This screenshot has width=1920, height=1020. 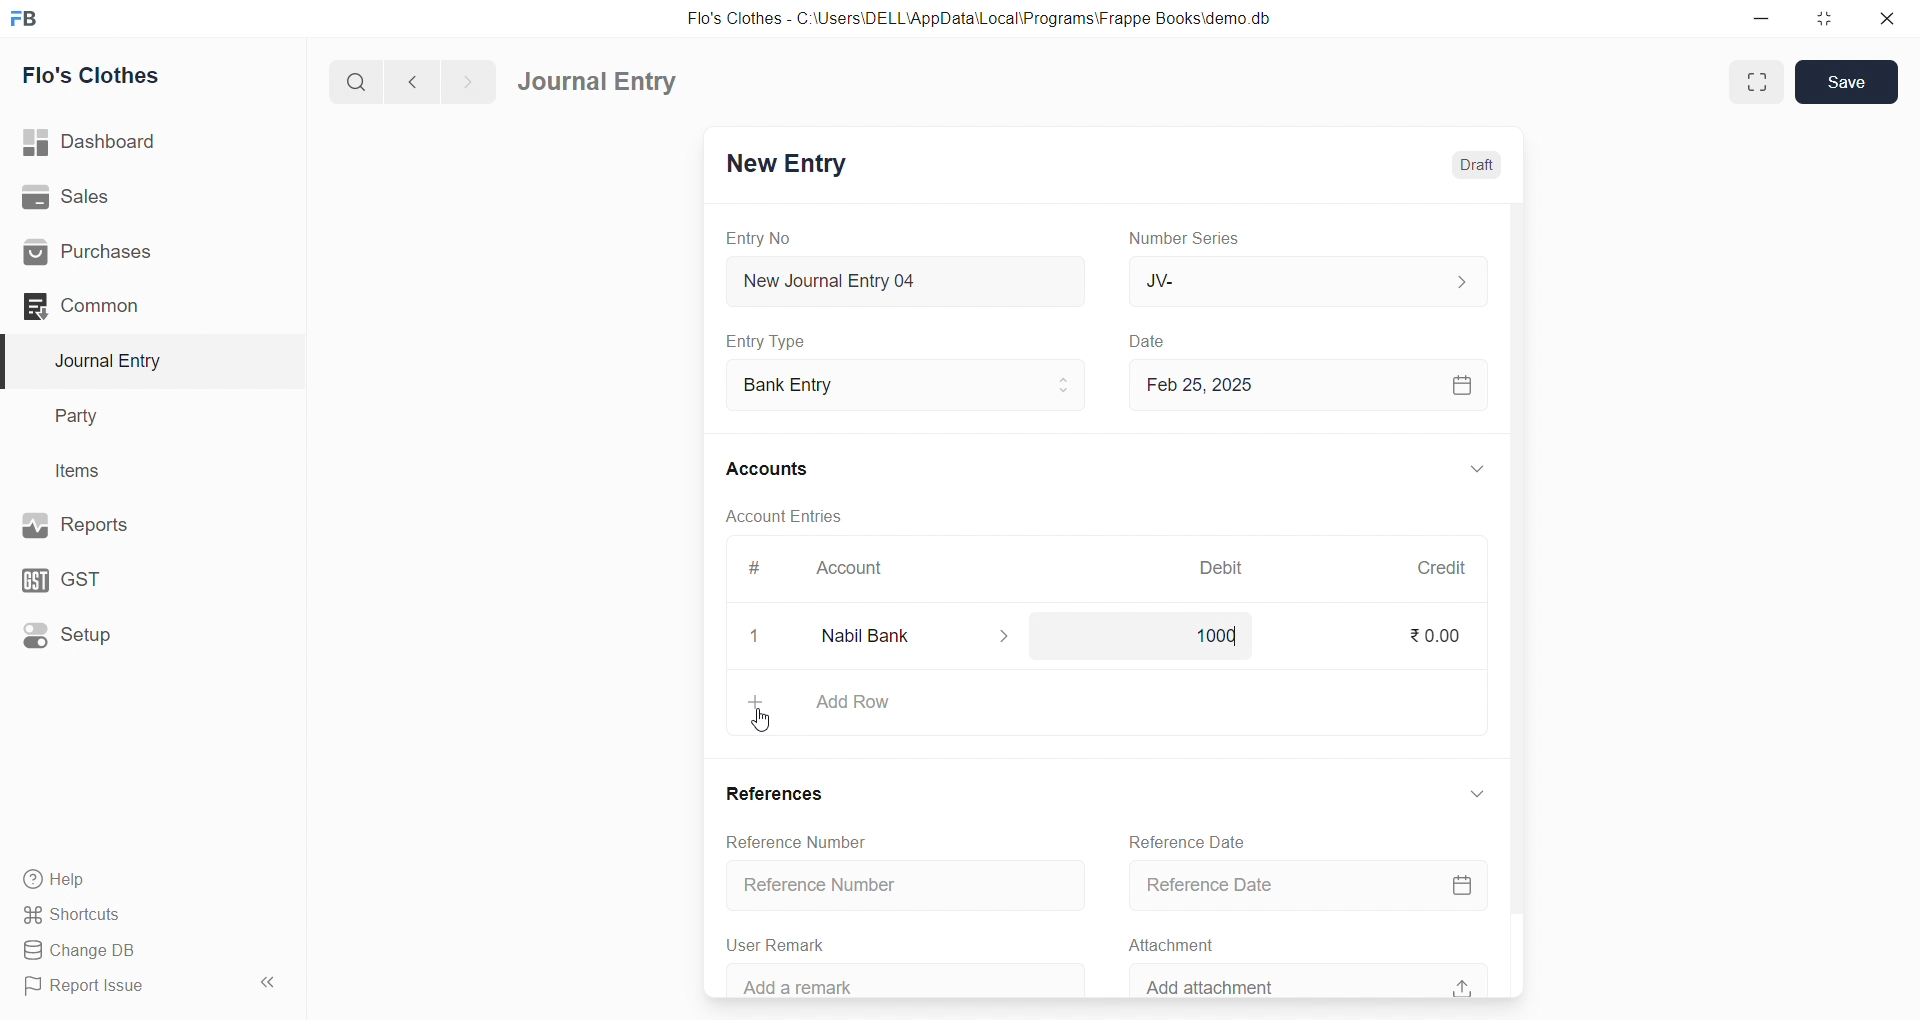 I want to click on Dashboard, so click(x=147, y=142).